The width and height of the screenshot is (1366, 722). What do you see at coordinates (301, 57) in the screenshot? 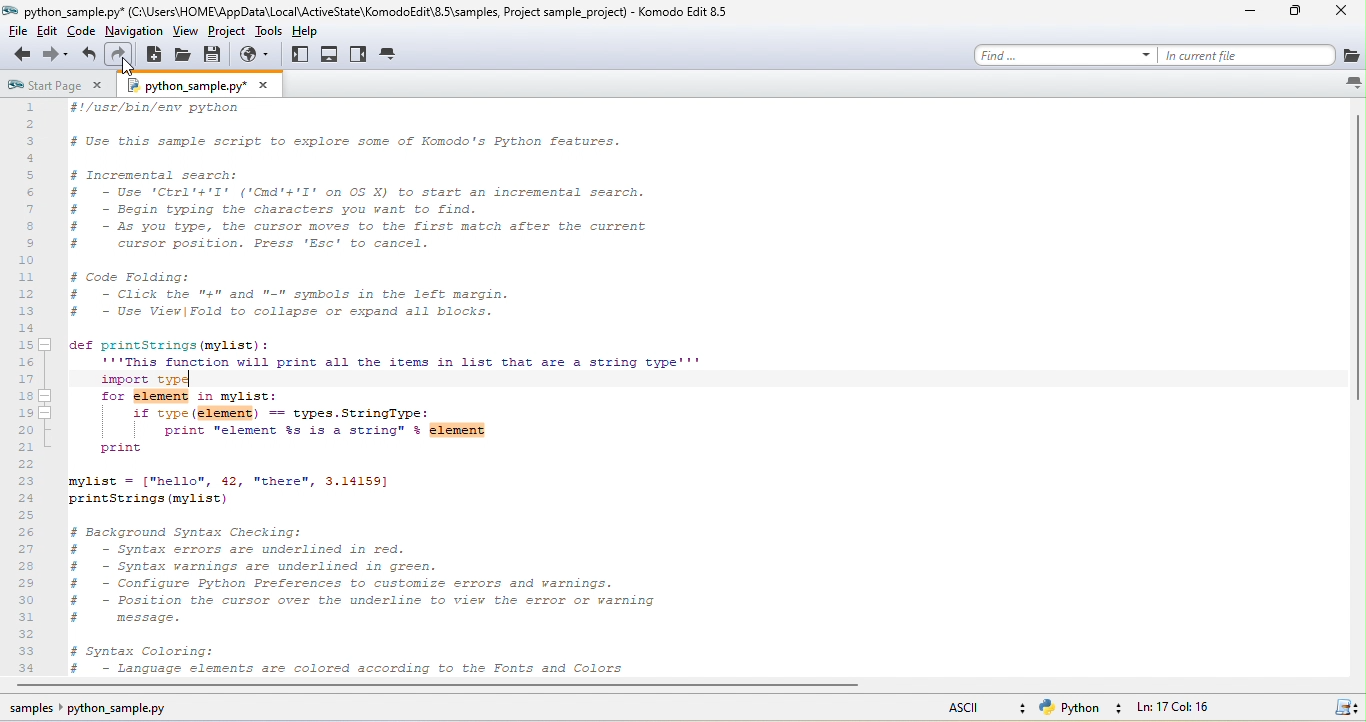
I see `show /hide left pane` at bounding box center [301, 57].